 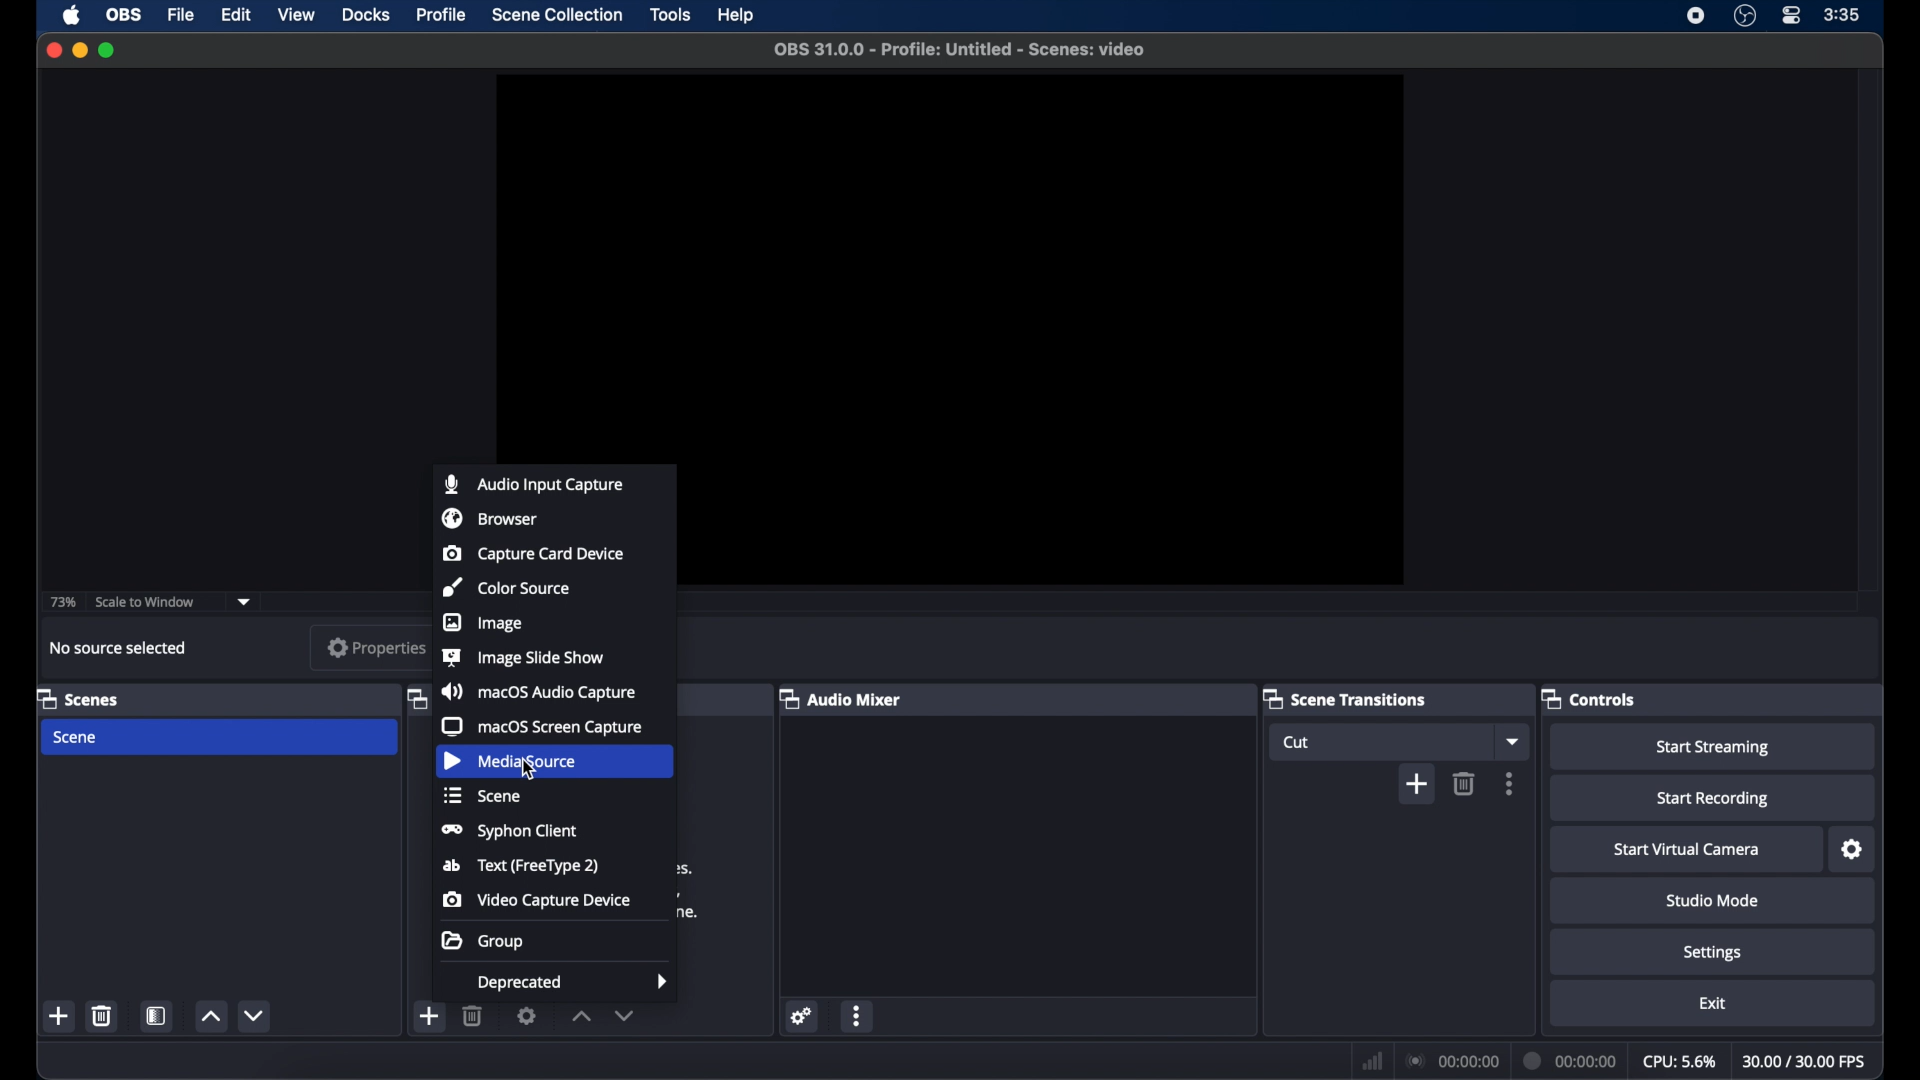 What do you see at coordinates (108, 51) in the screenshot?
I see `maximize` at bounding box center [108, 51].